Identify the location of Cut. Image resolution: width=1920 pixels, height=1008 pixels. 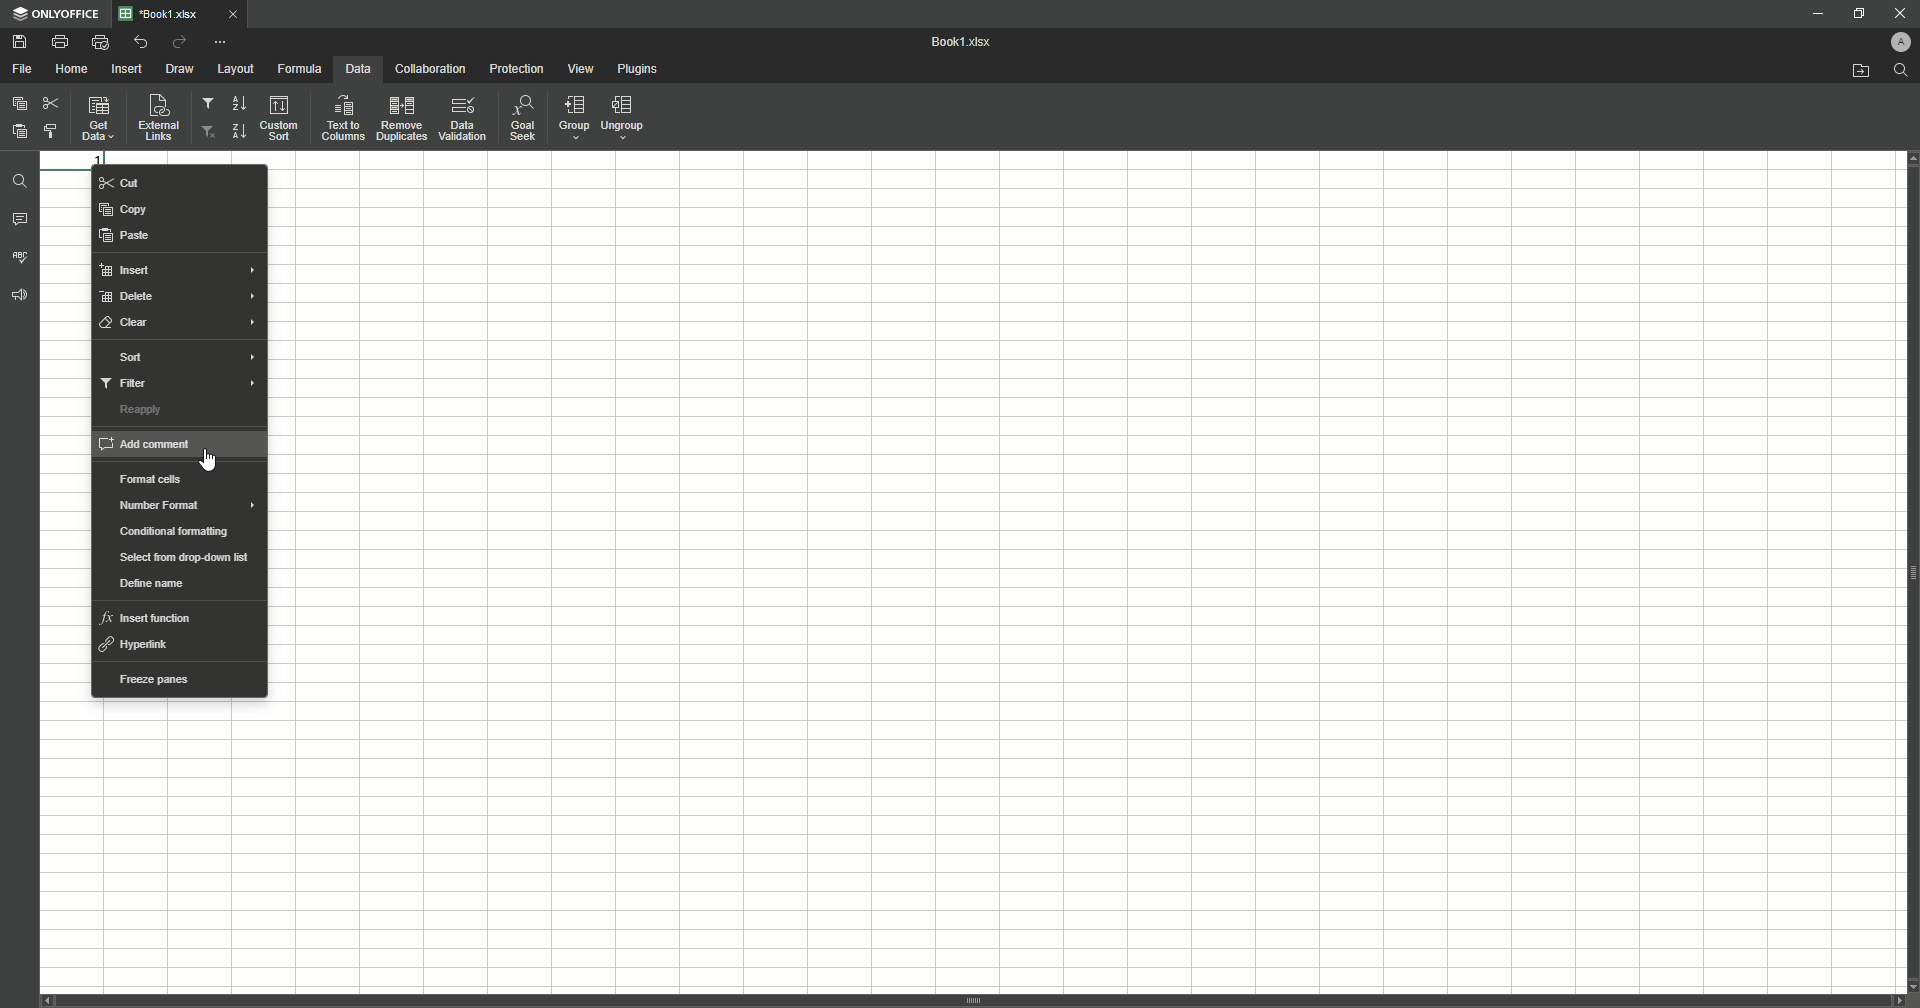
(50, 100).